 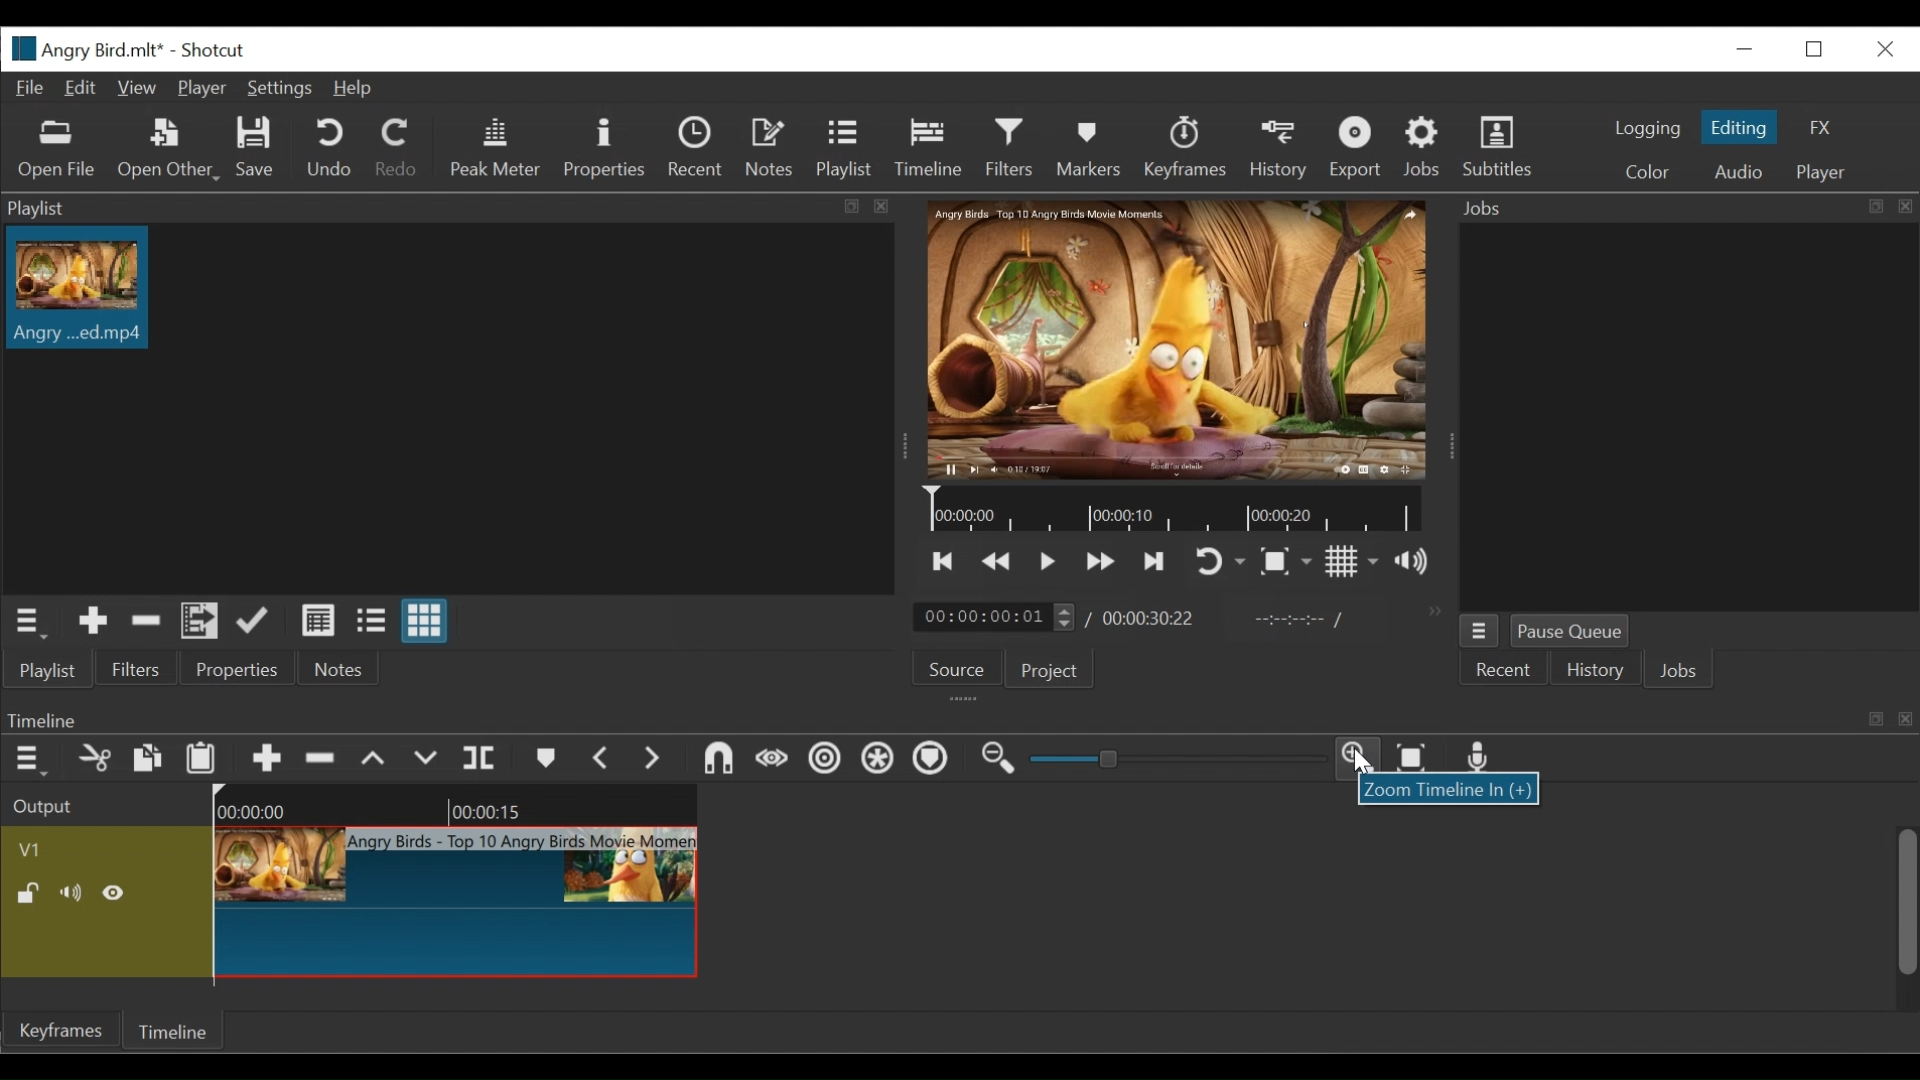 What do you see at coordinates (717, 760) in the screenshot?
I see `Snap` at bounding box center [717, 760].